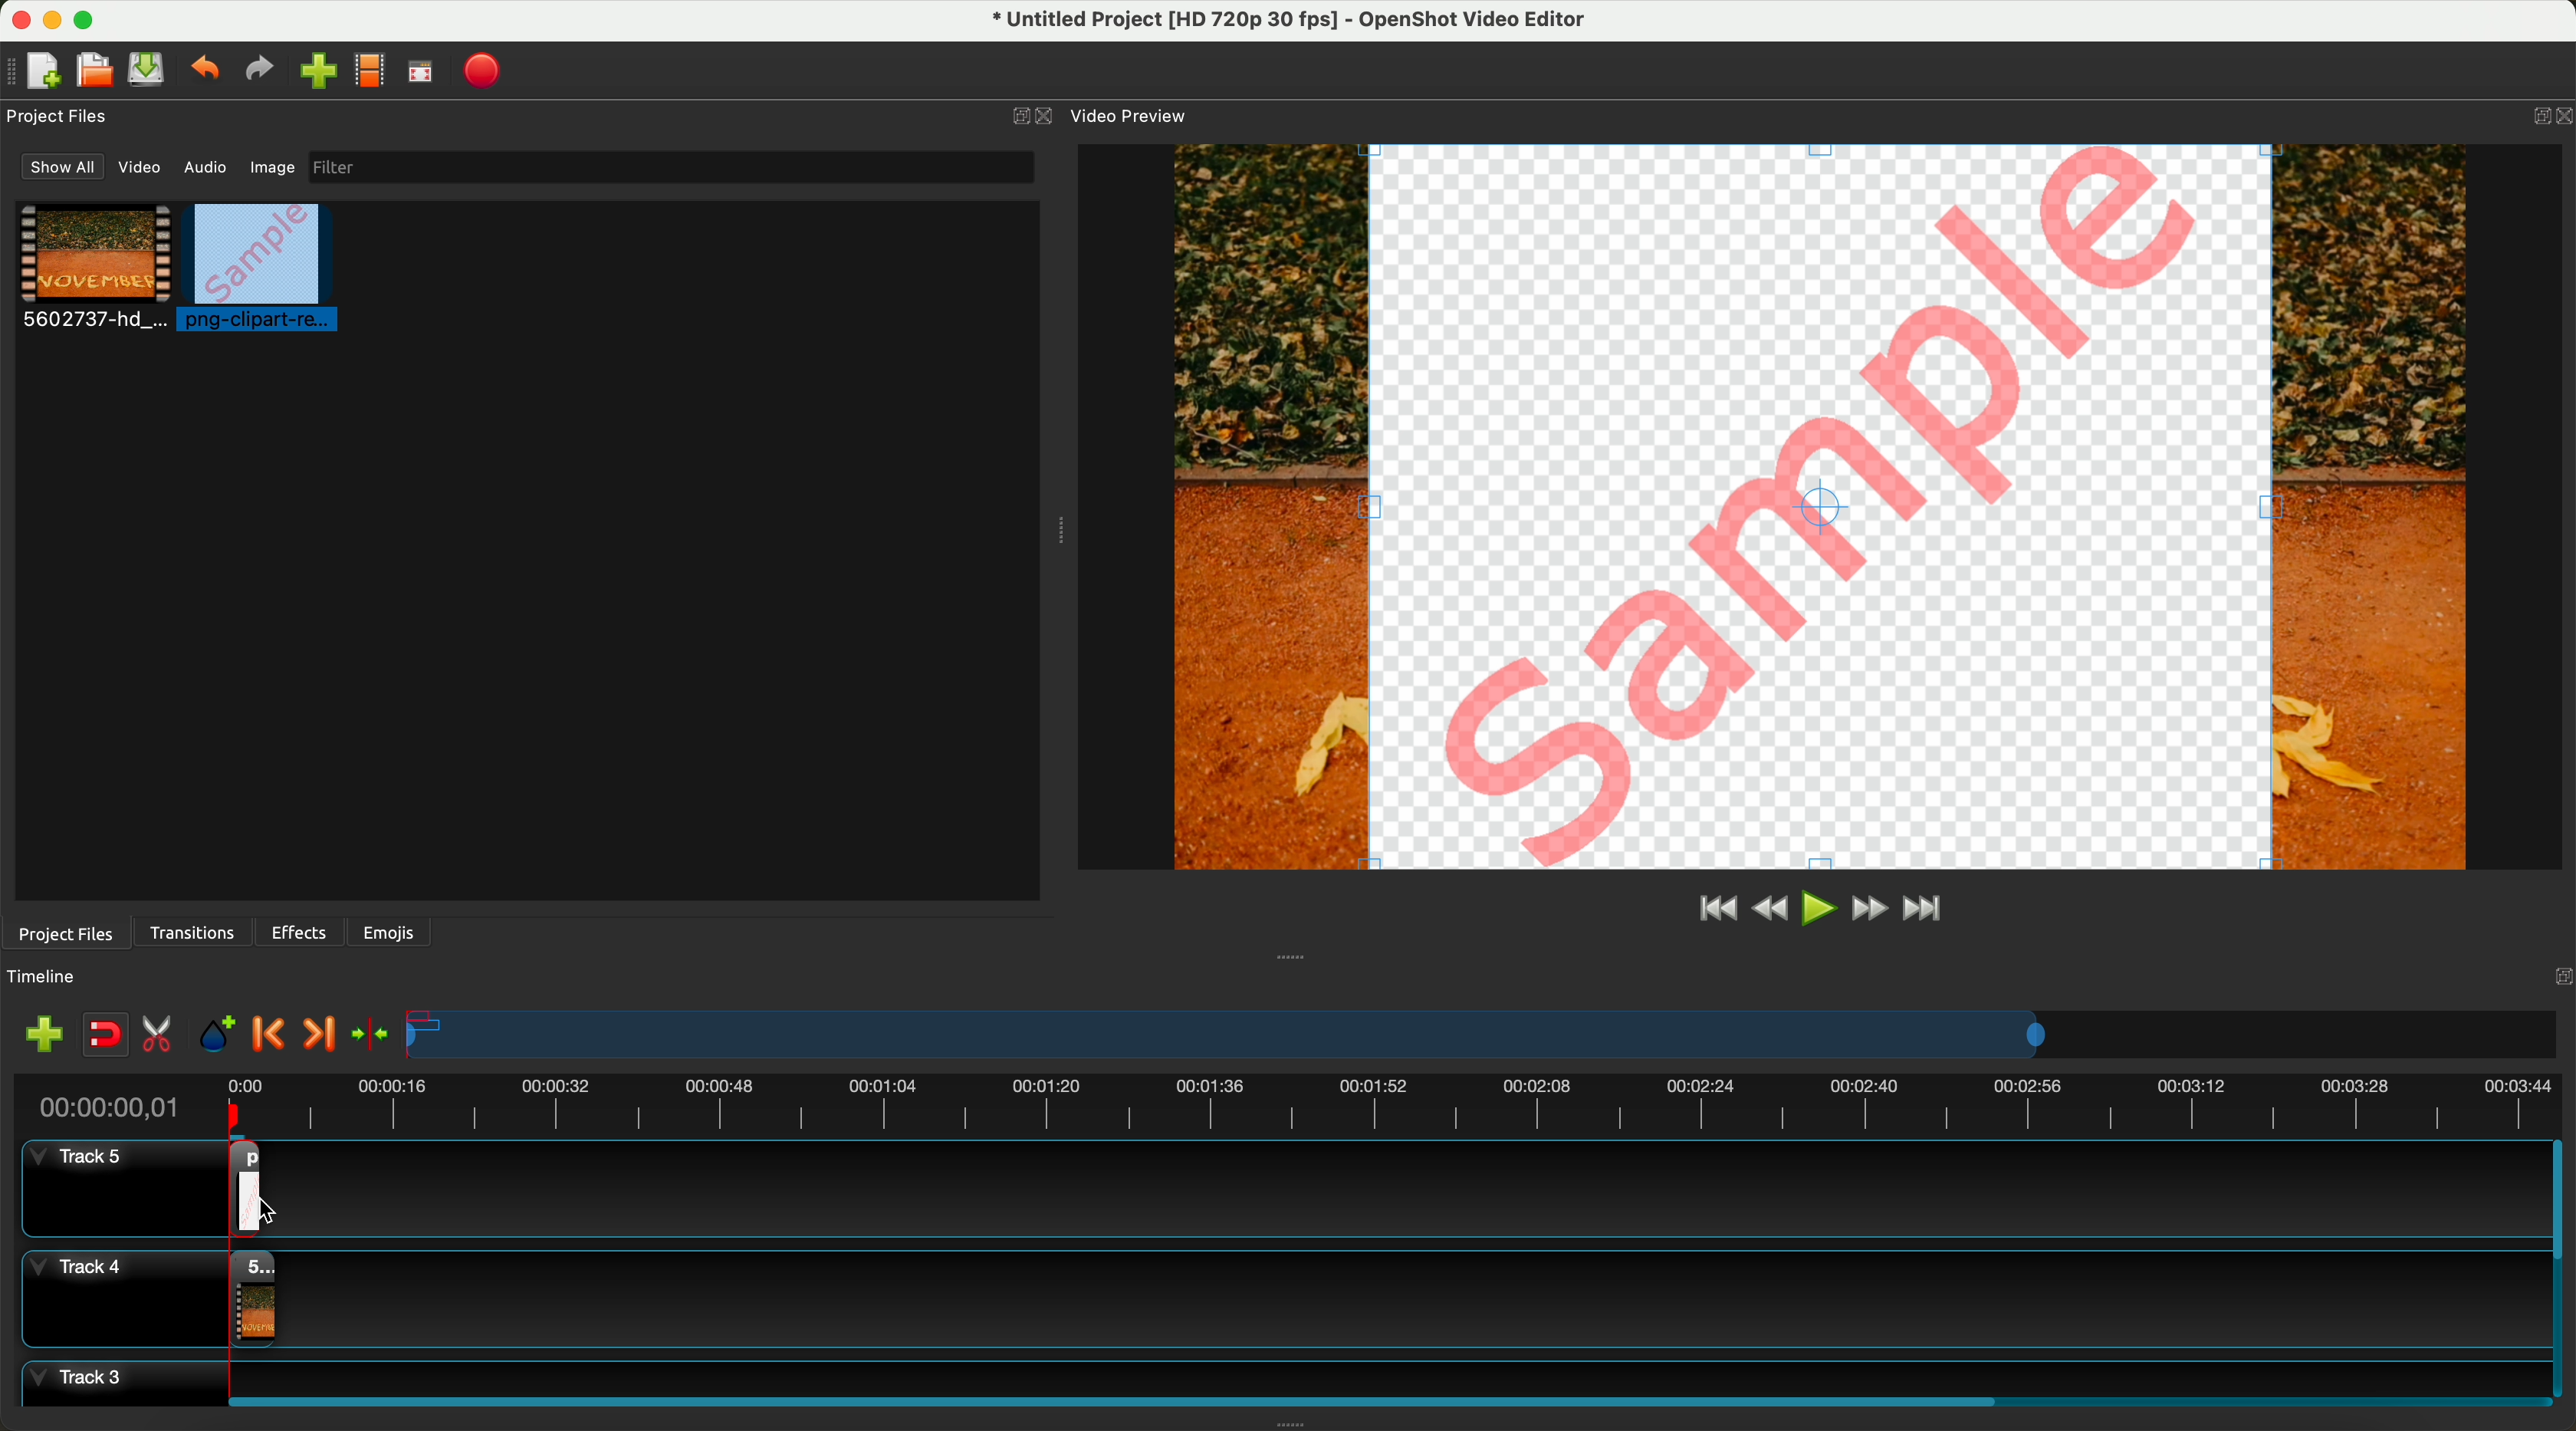  I want to click on track 3, so click(1275, 1375).